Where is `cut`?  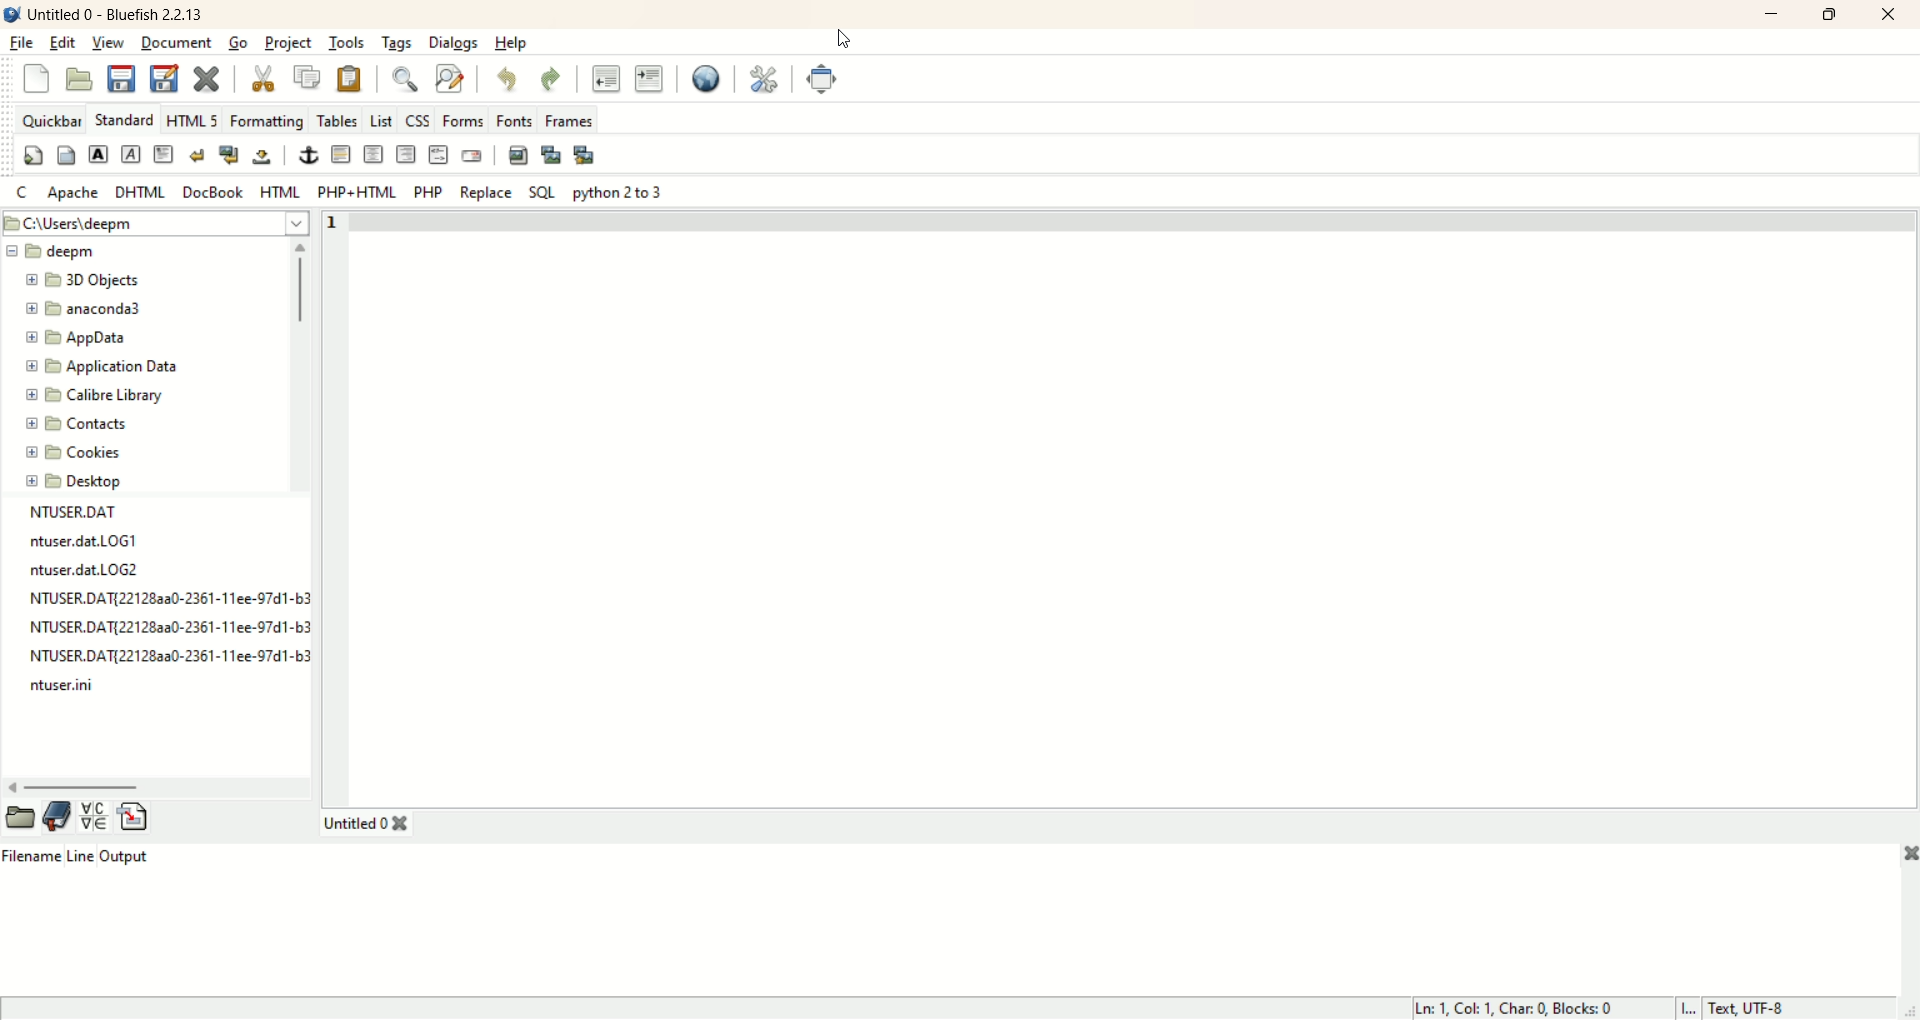 cut is located at coordinates (263, 77).